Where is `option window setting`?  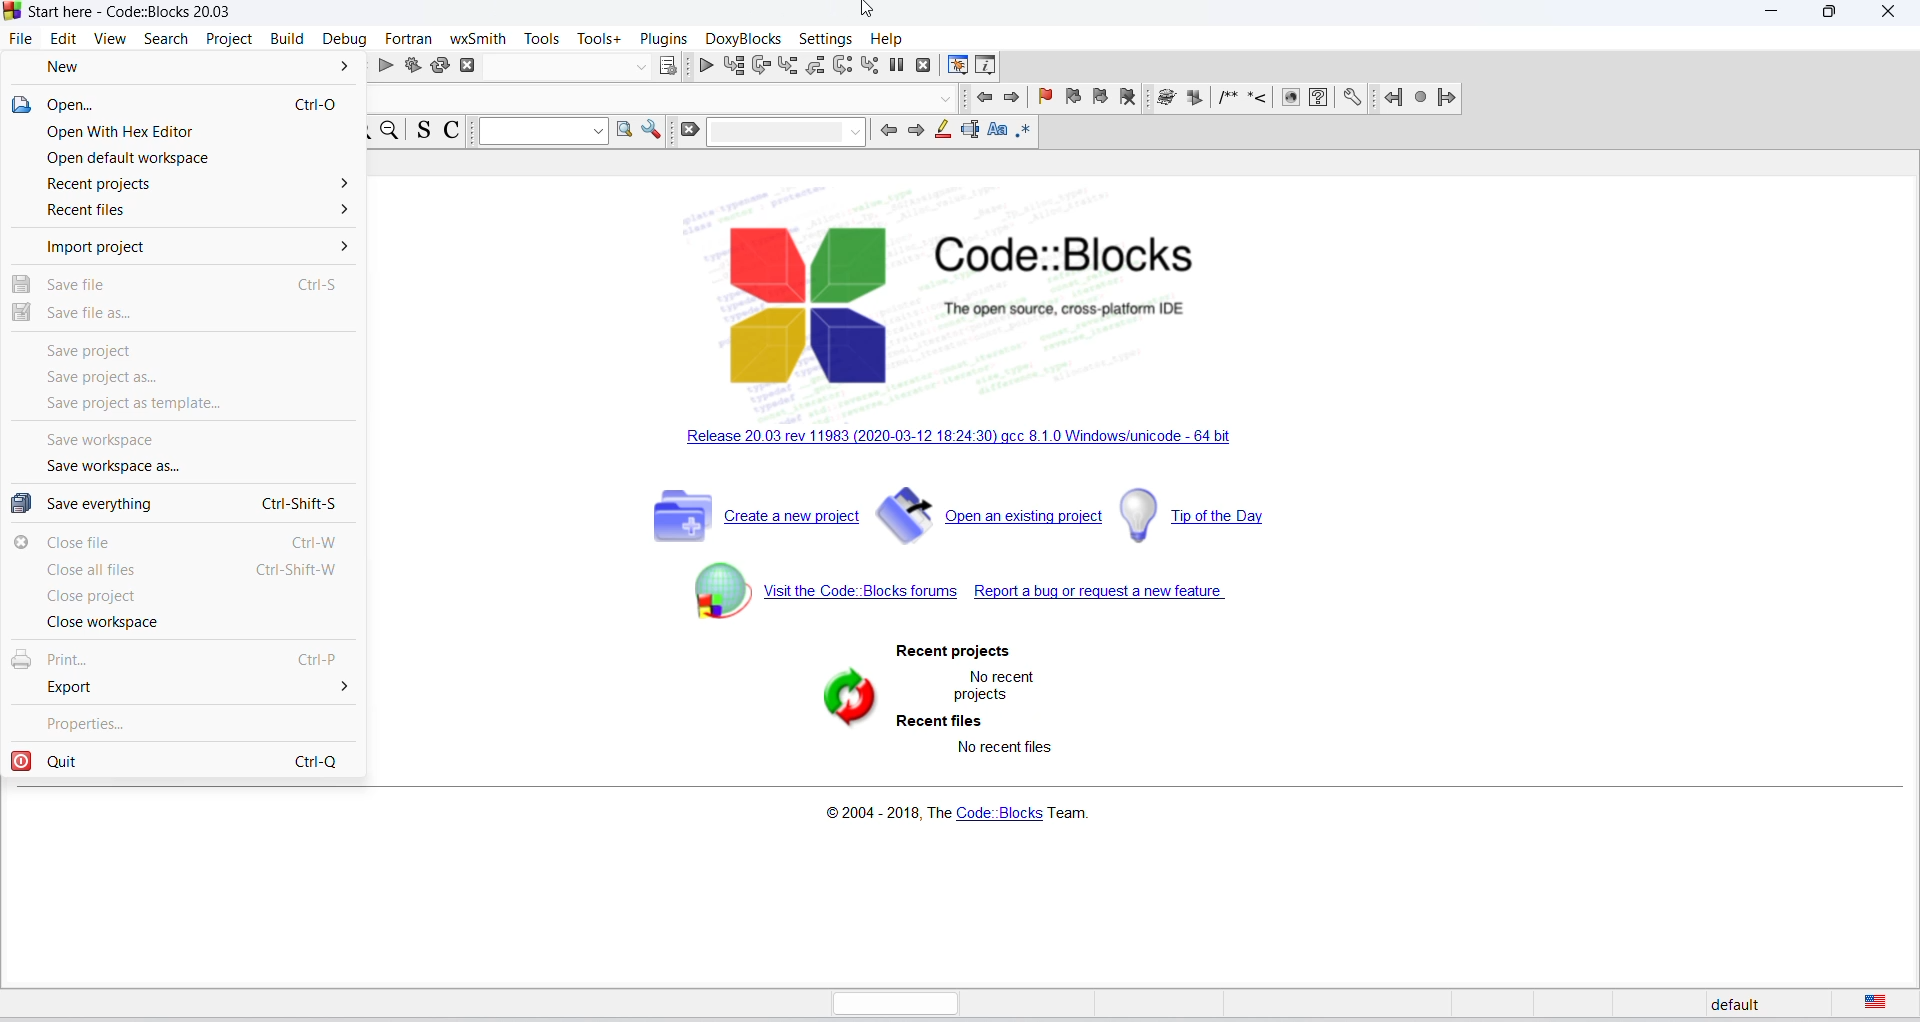 option window setting is located at coordinates (652, 131).